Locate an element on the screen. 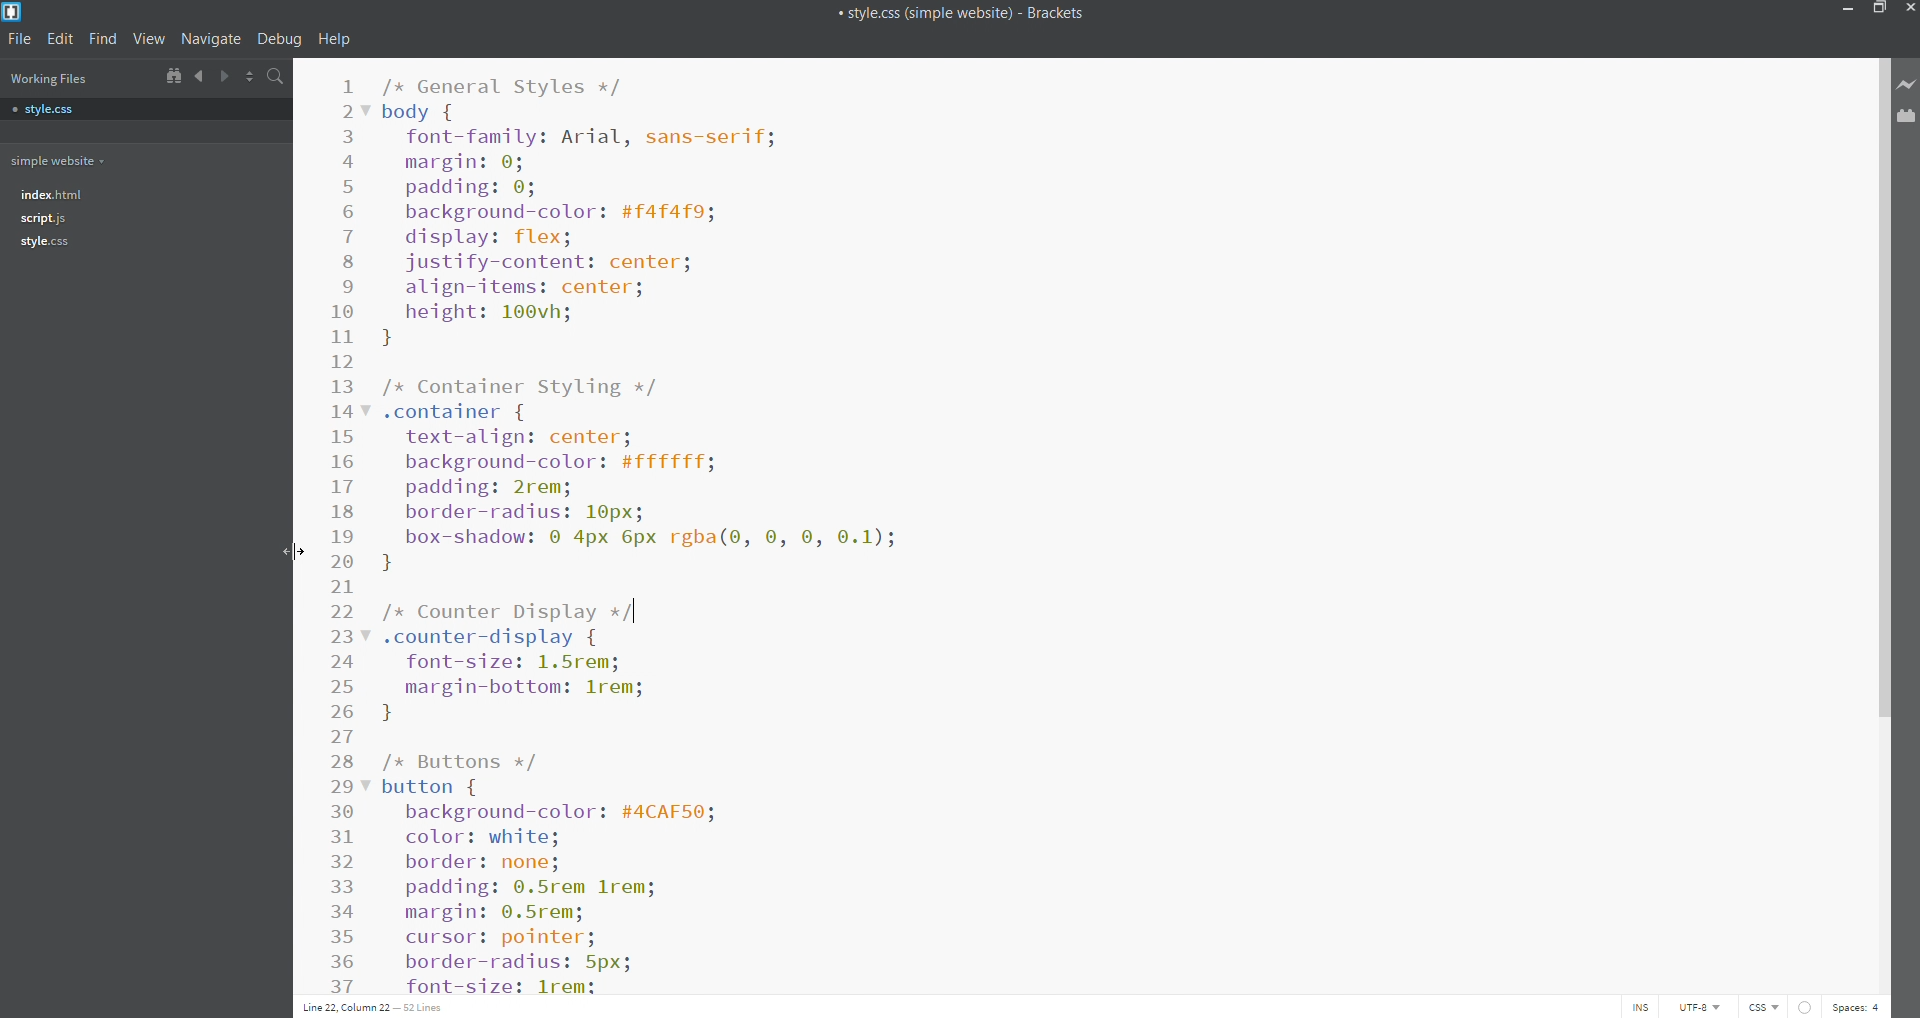 The width and height of the screenshot is (1920, 1018). edit is located at coordinates (61, 39).